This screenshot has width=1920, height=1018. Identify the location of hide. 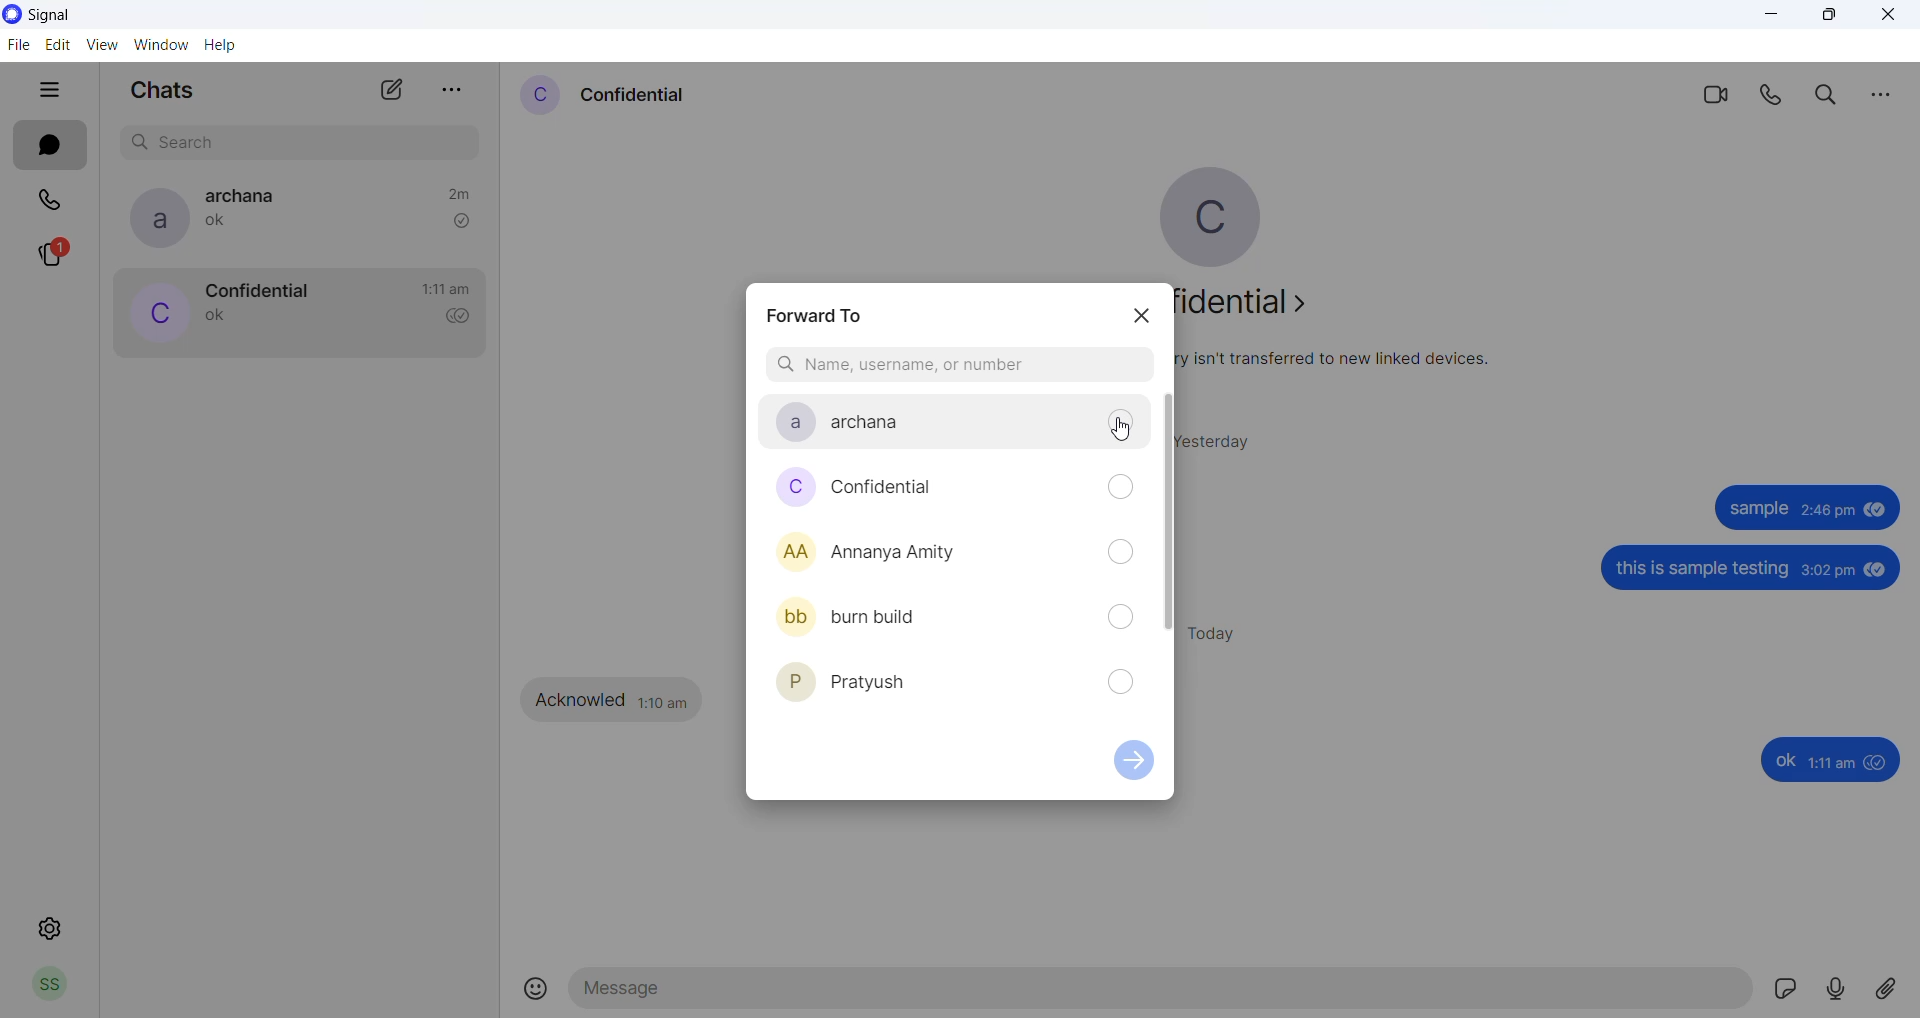
(49, 92).